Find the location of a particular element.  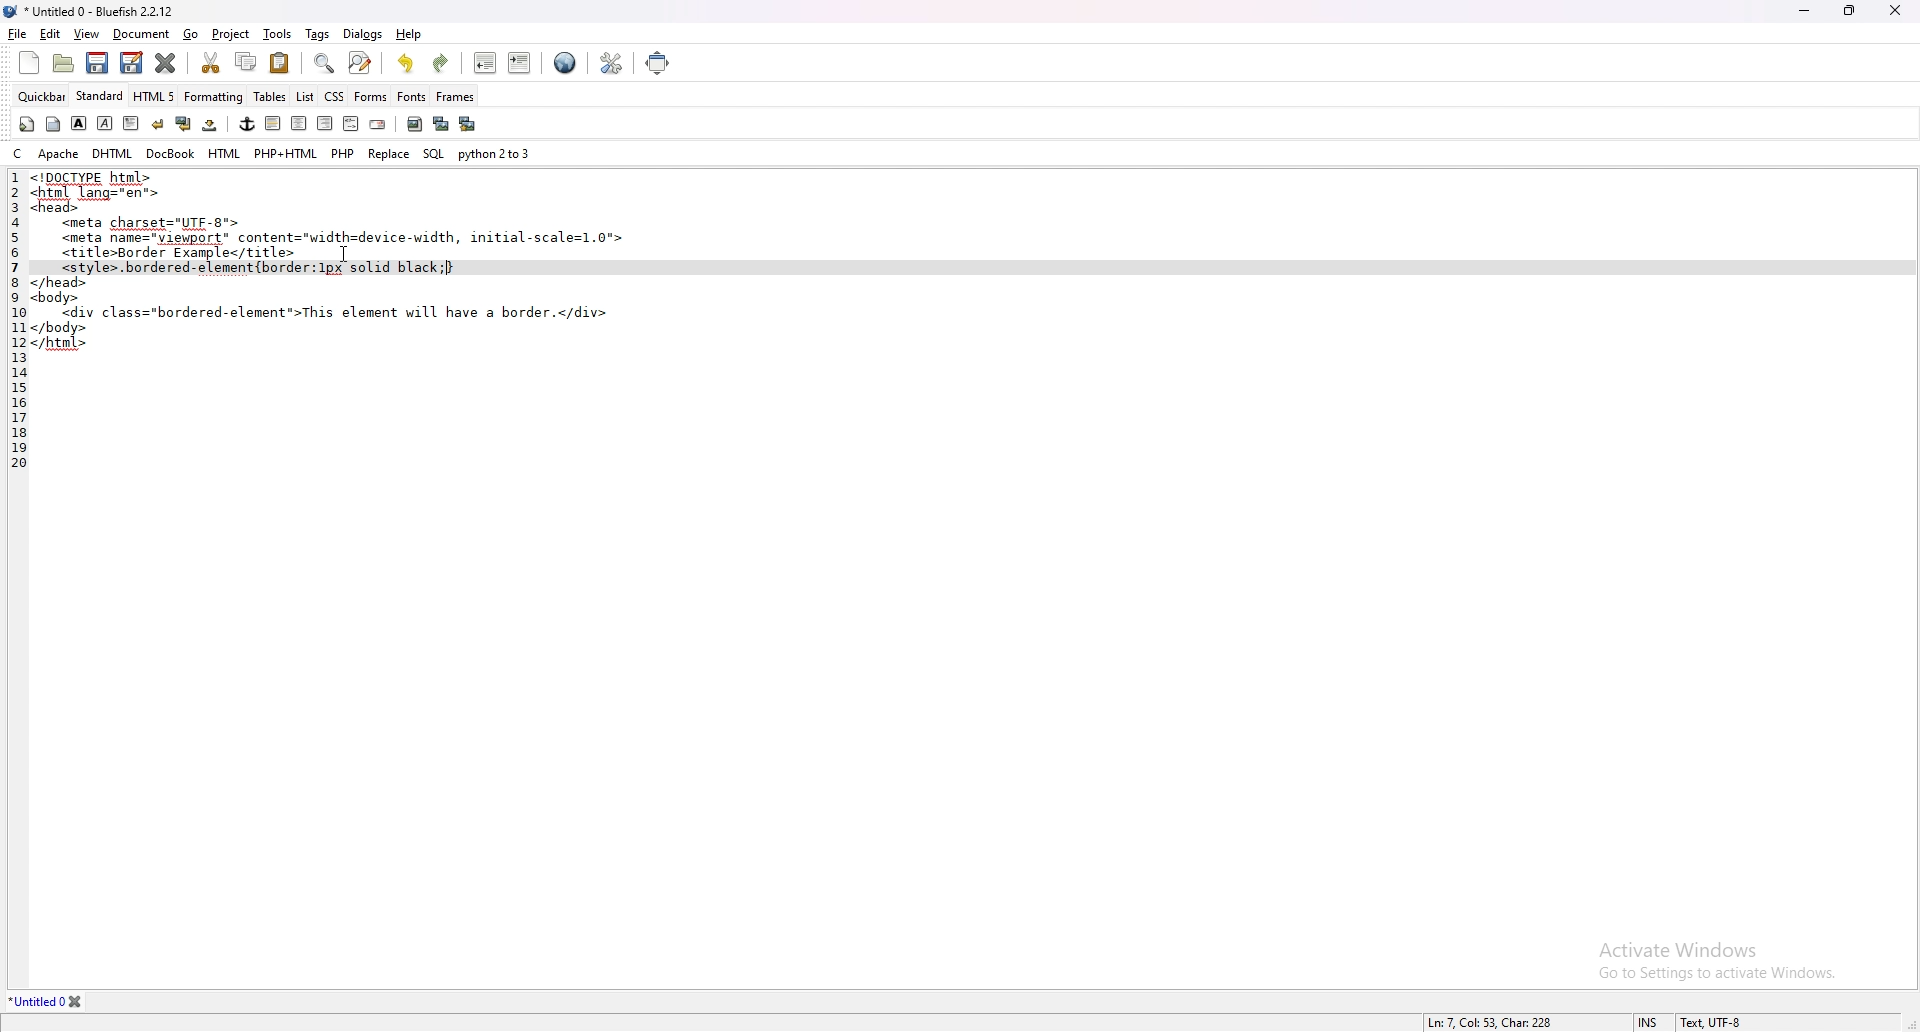

paste is located at coordinates (280, 63).